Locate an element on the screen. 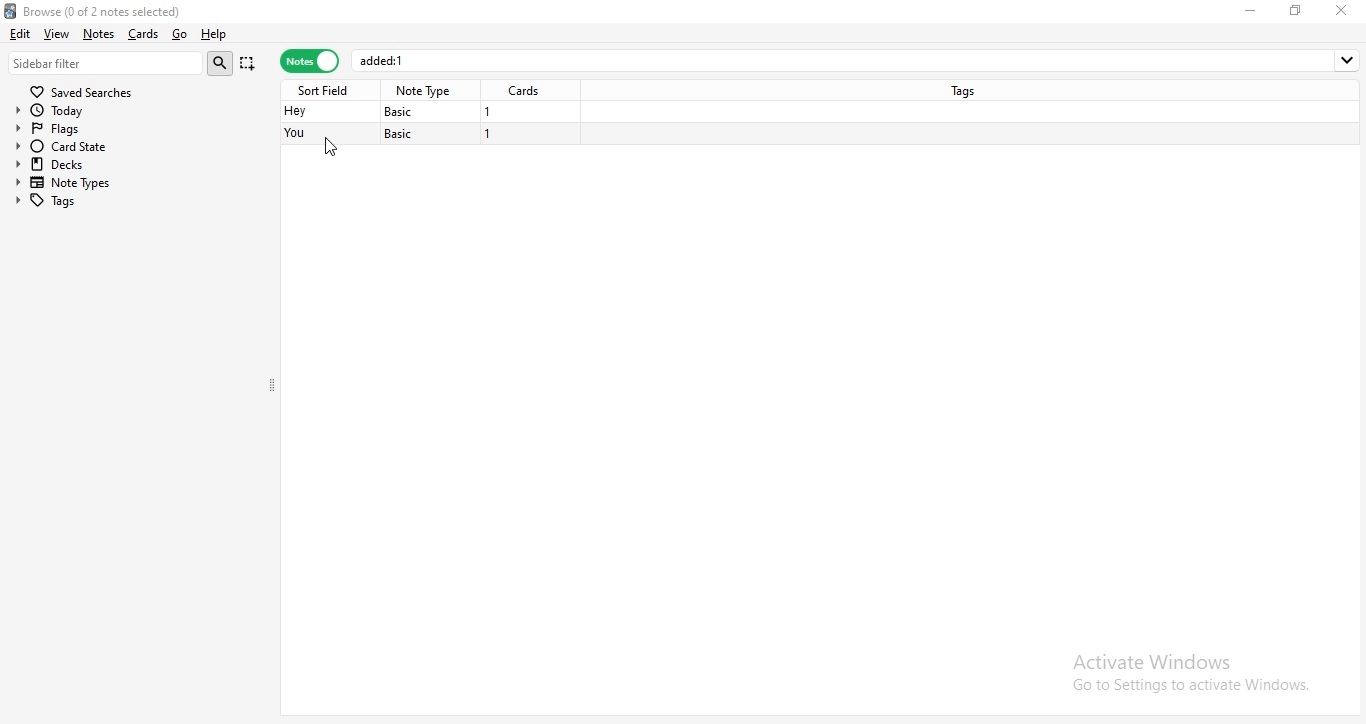  1 is located at coordinates (488, 112).